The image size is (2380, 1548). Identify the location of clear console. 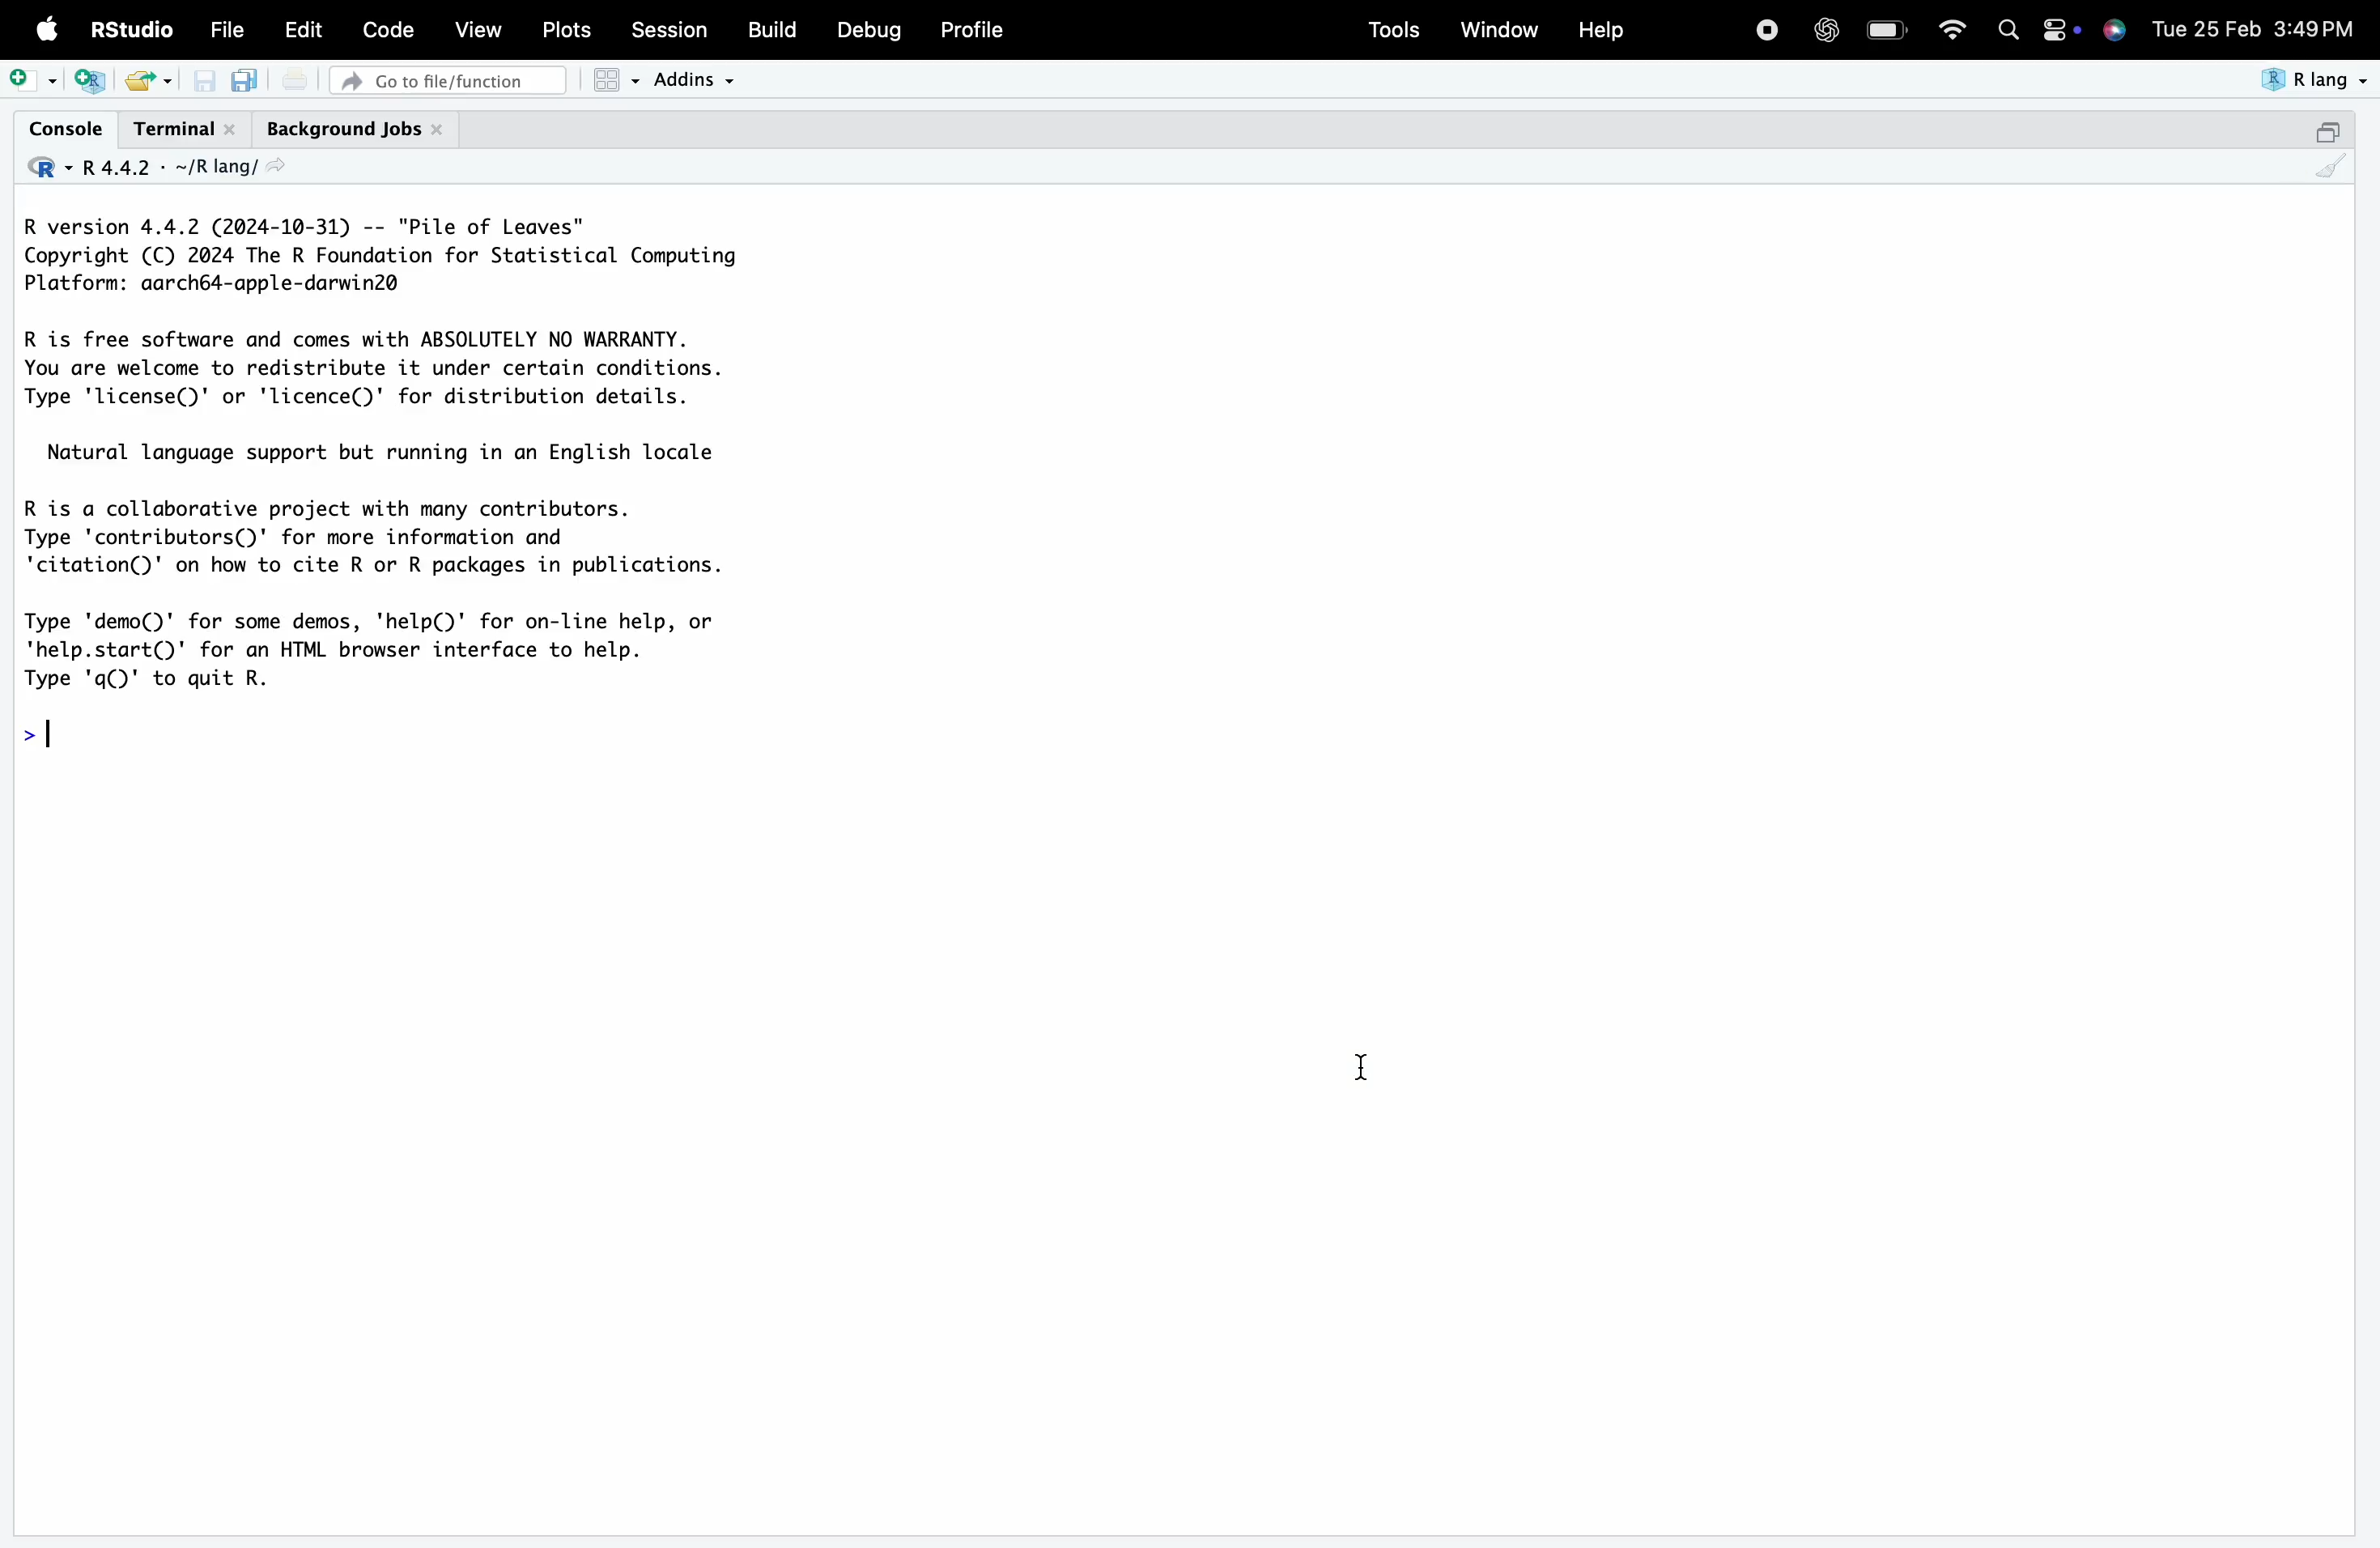
(2331, 166).